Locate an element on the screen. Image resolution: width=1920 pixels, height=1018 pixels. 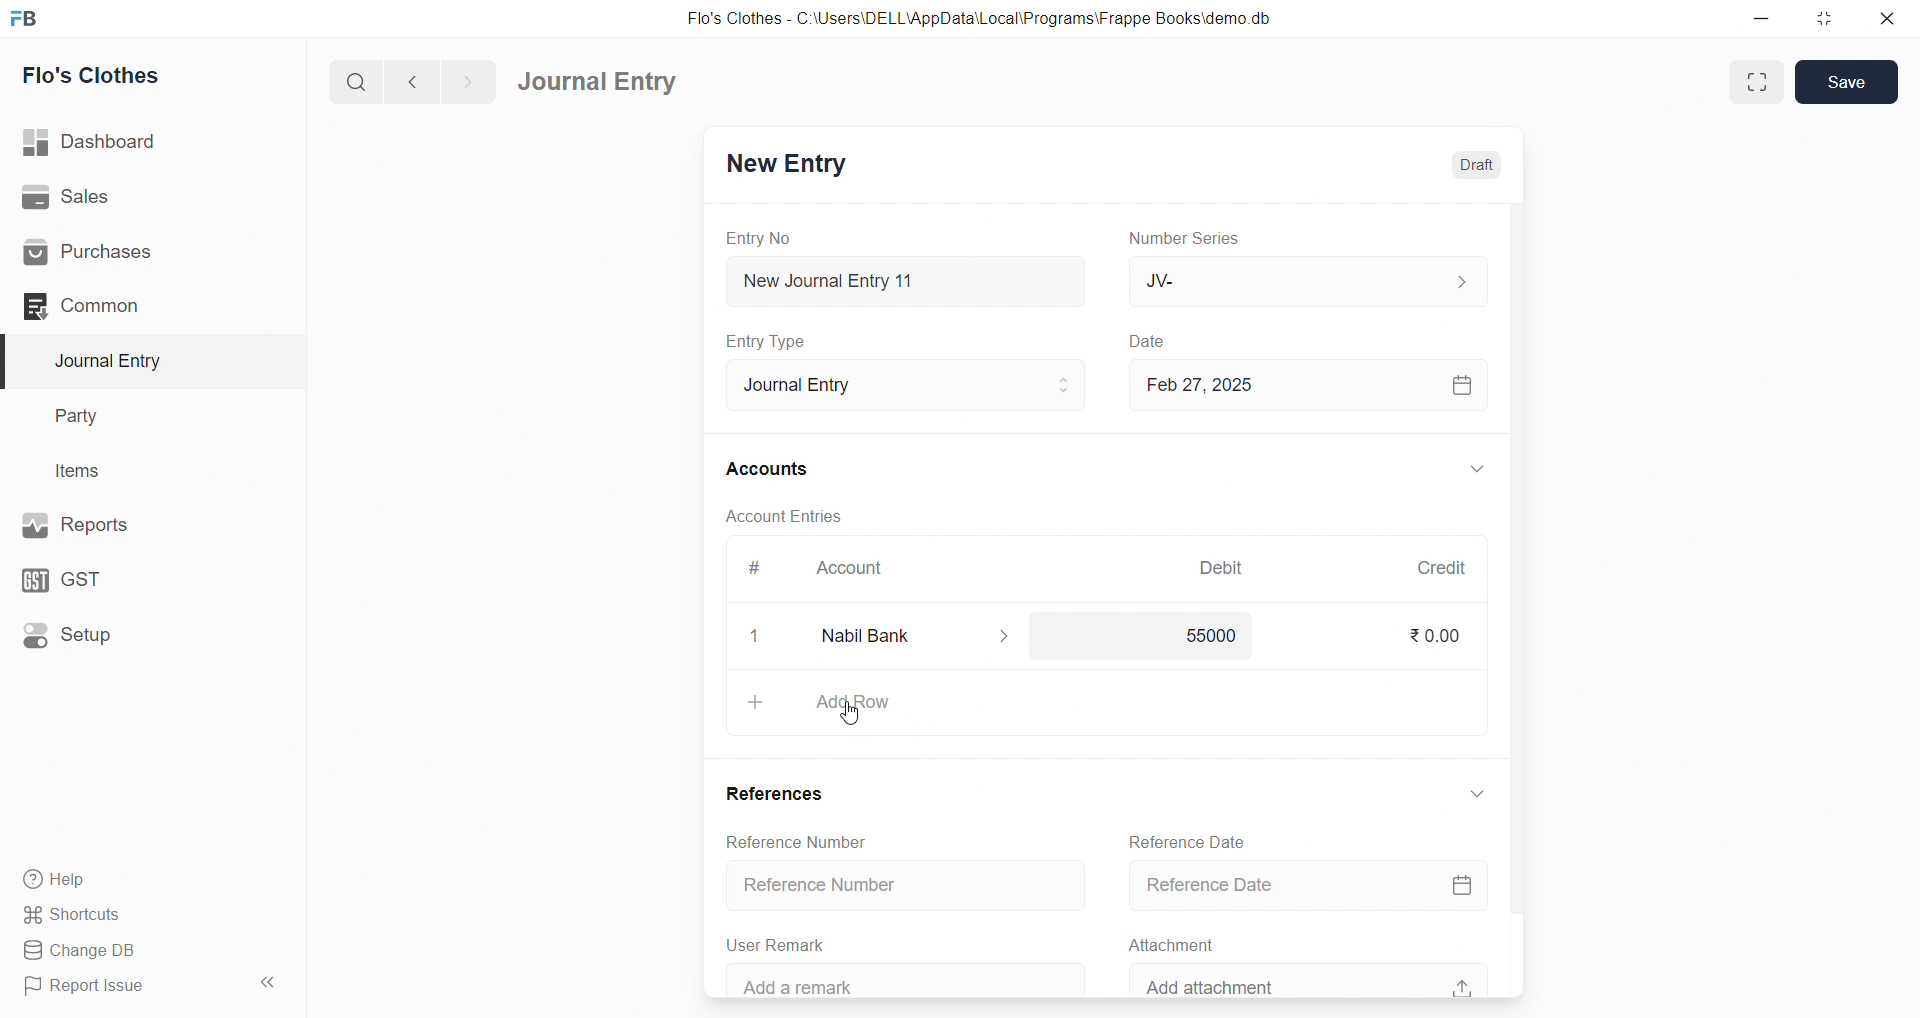
Items is located at coordinates (85, 470).